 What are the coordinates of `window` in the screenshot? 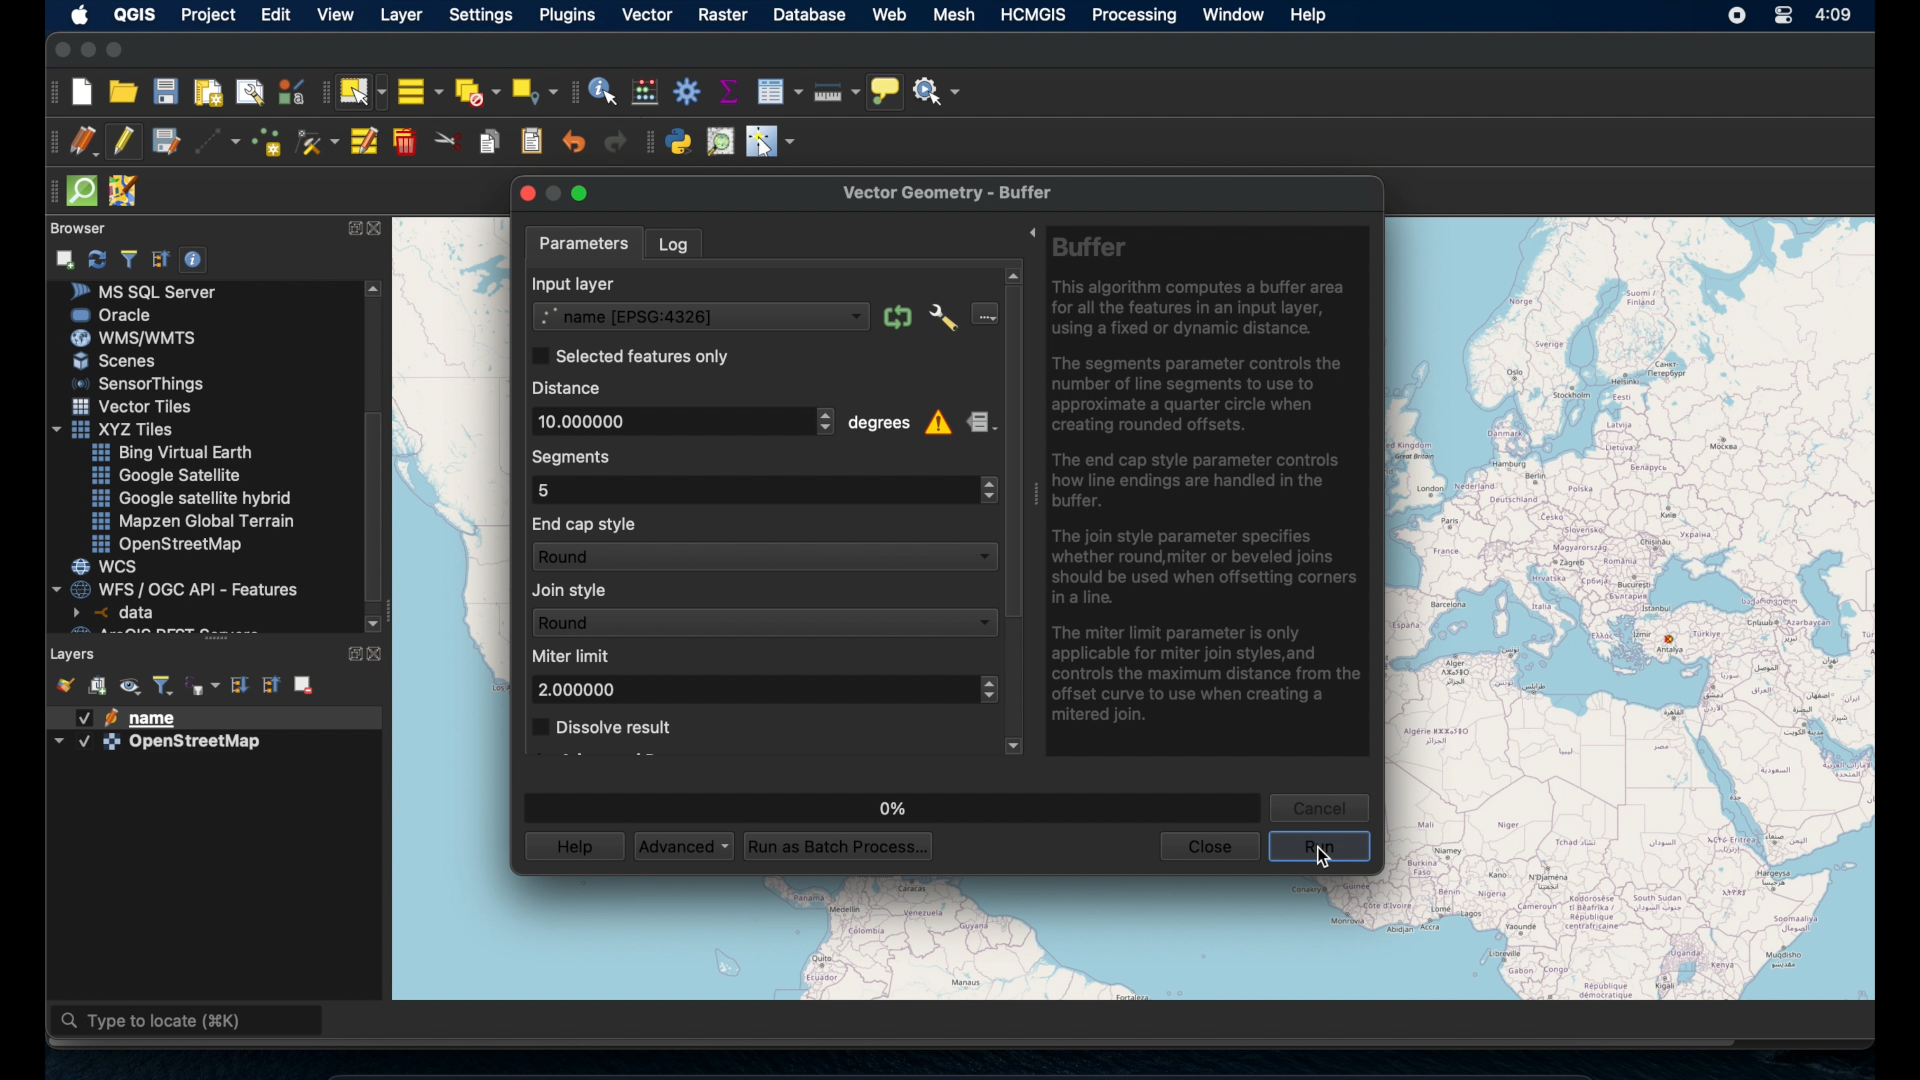 It's located at (1231, 15).